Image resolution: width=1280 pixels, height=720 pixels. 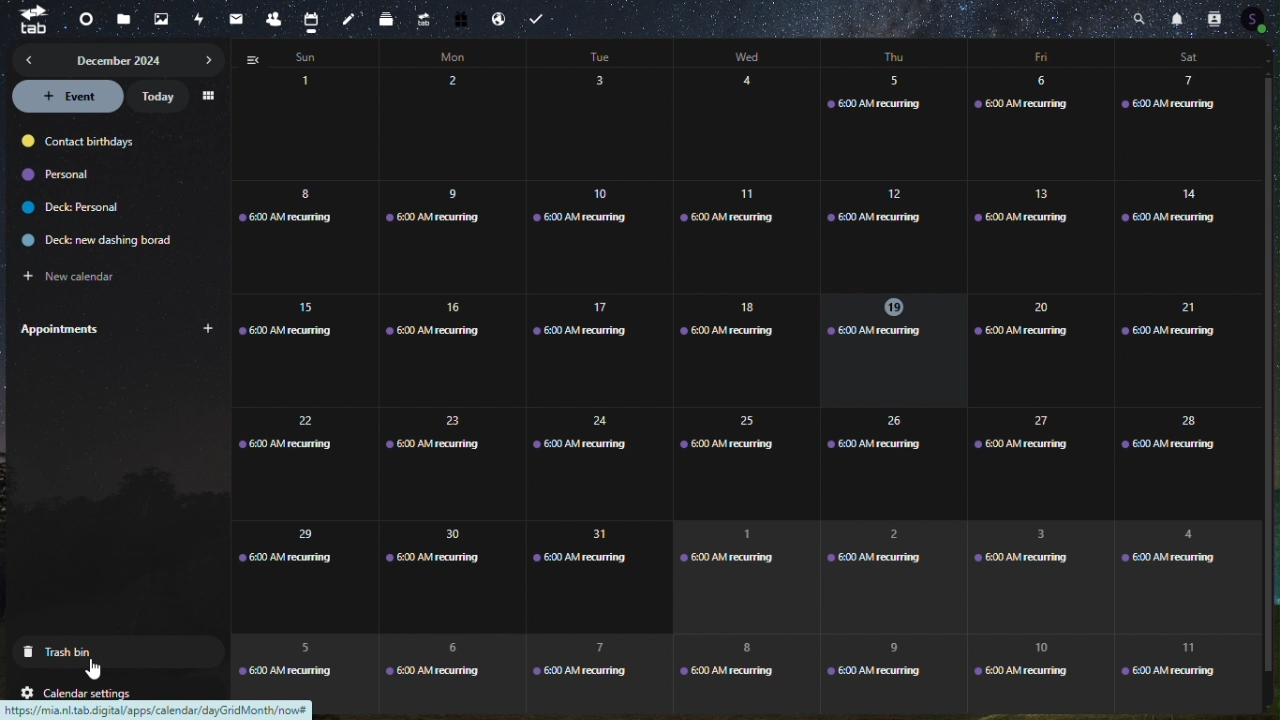 I want to click on dashboard, so click(x=79, y=20).